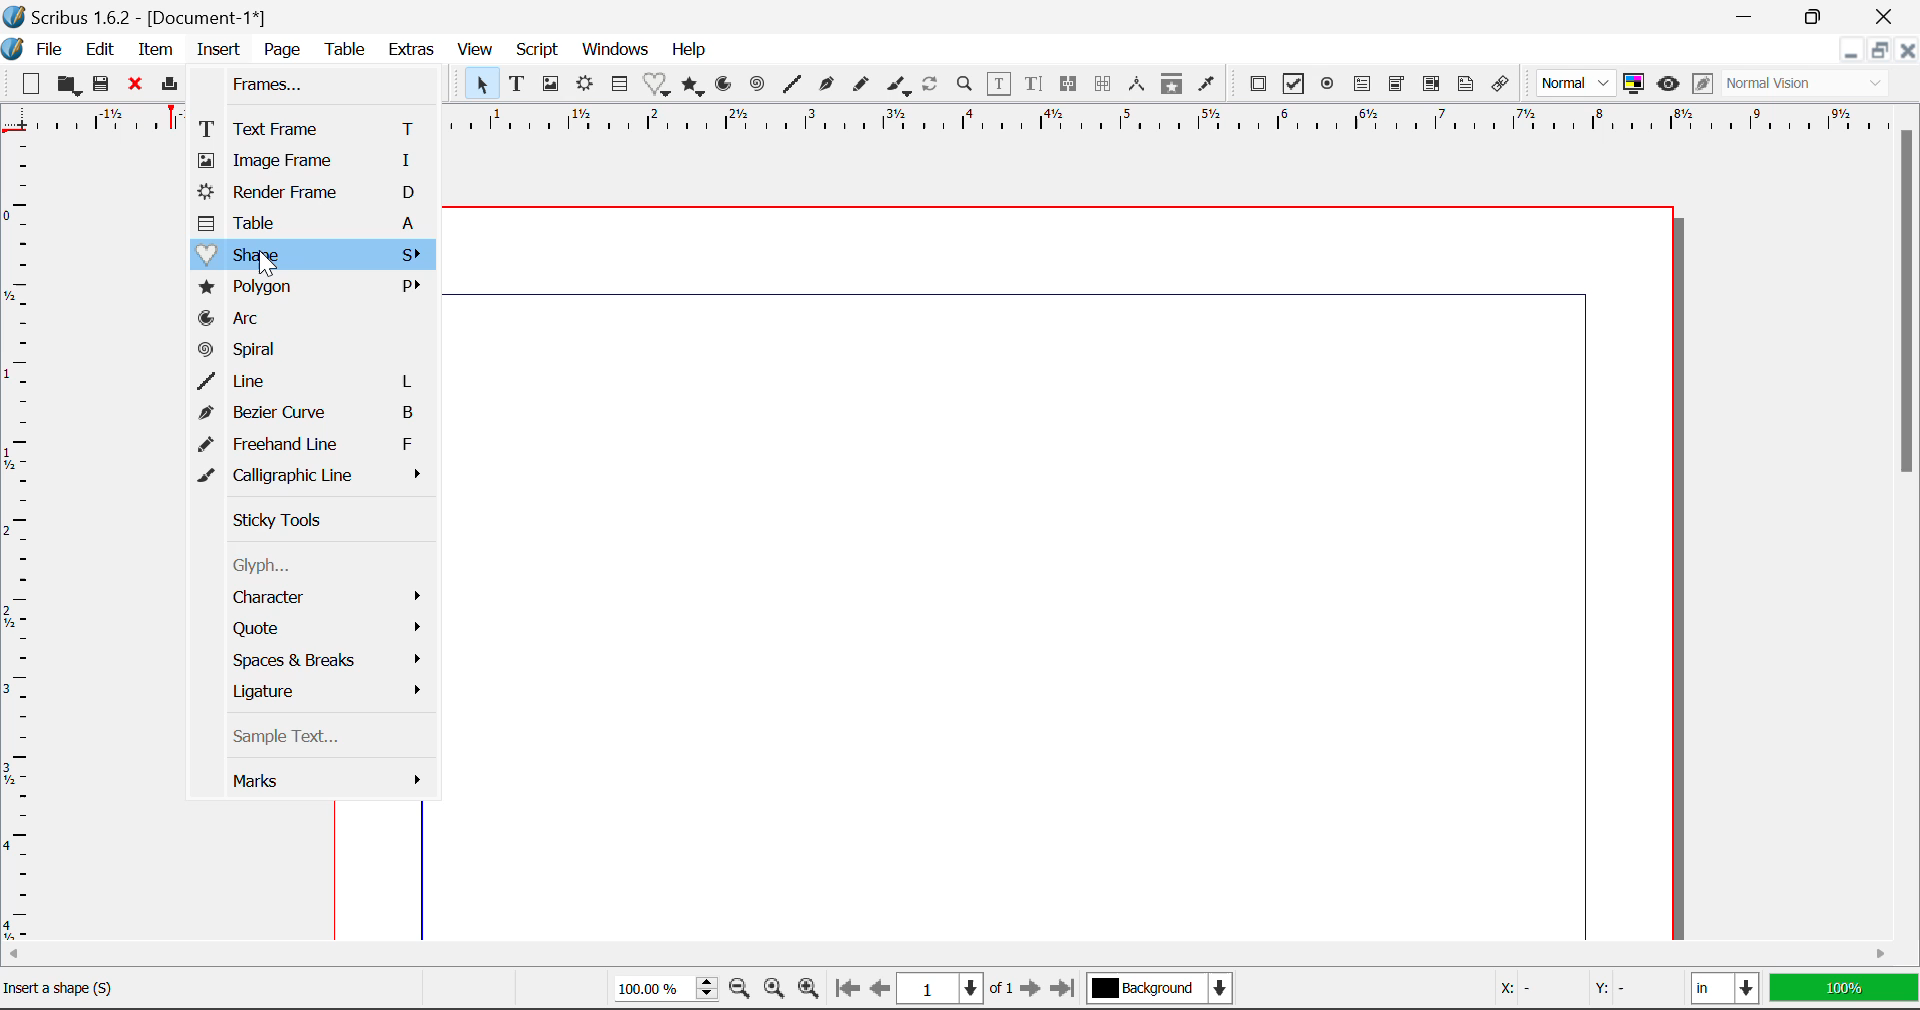 The image size is (1920, 1010). I want to click on 1 of 1, so click(956, 988).